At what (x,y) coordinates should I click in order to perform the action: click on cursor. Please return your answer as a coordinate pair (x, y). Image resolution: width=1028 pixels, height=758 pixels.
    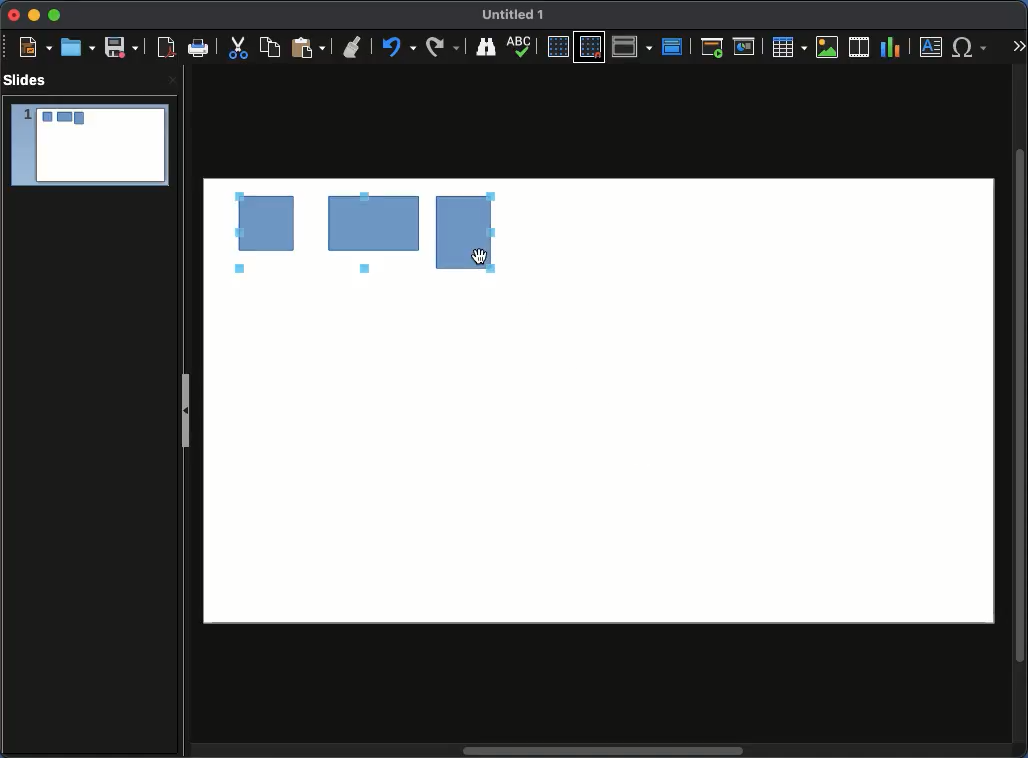
    Looking at the image, I should click on (479, 257).